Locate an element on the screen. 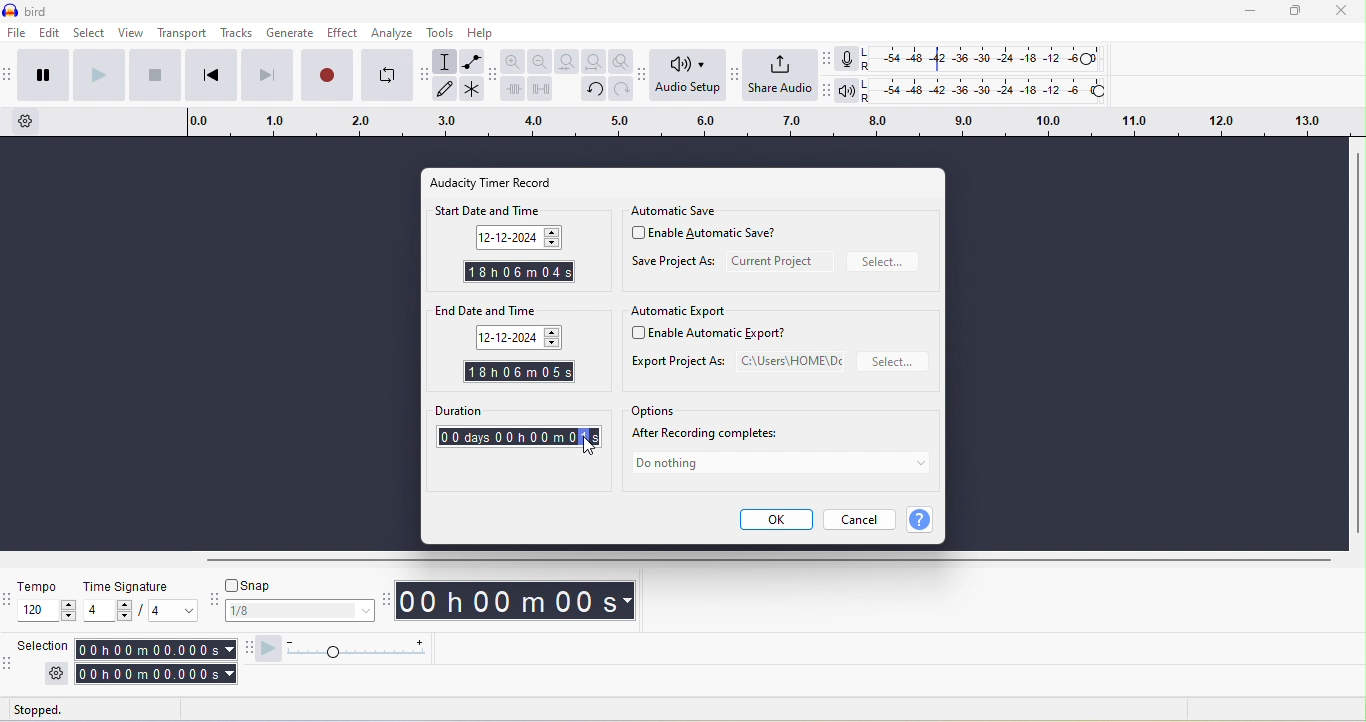  edit is located at coordinates (47, 34).